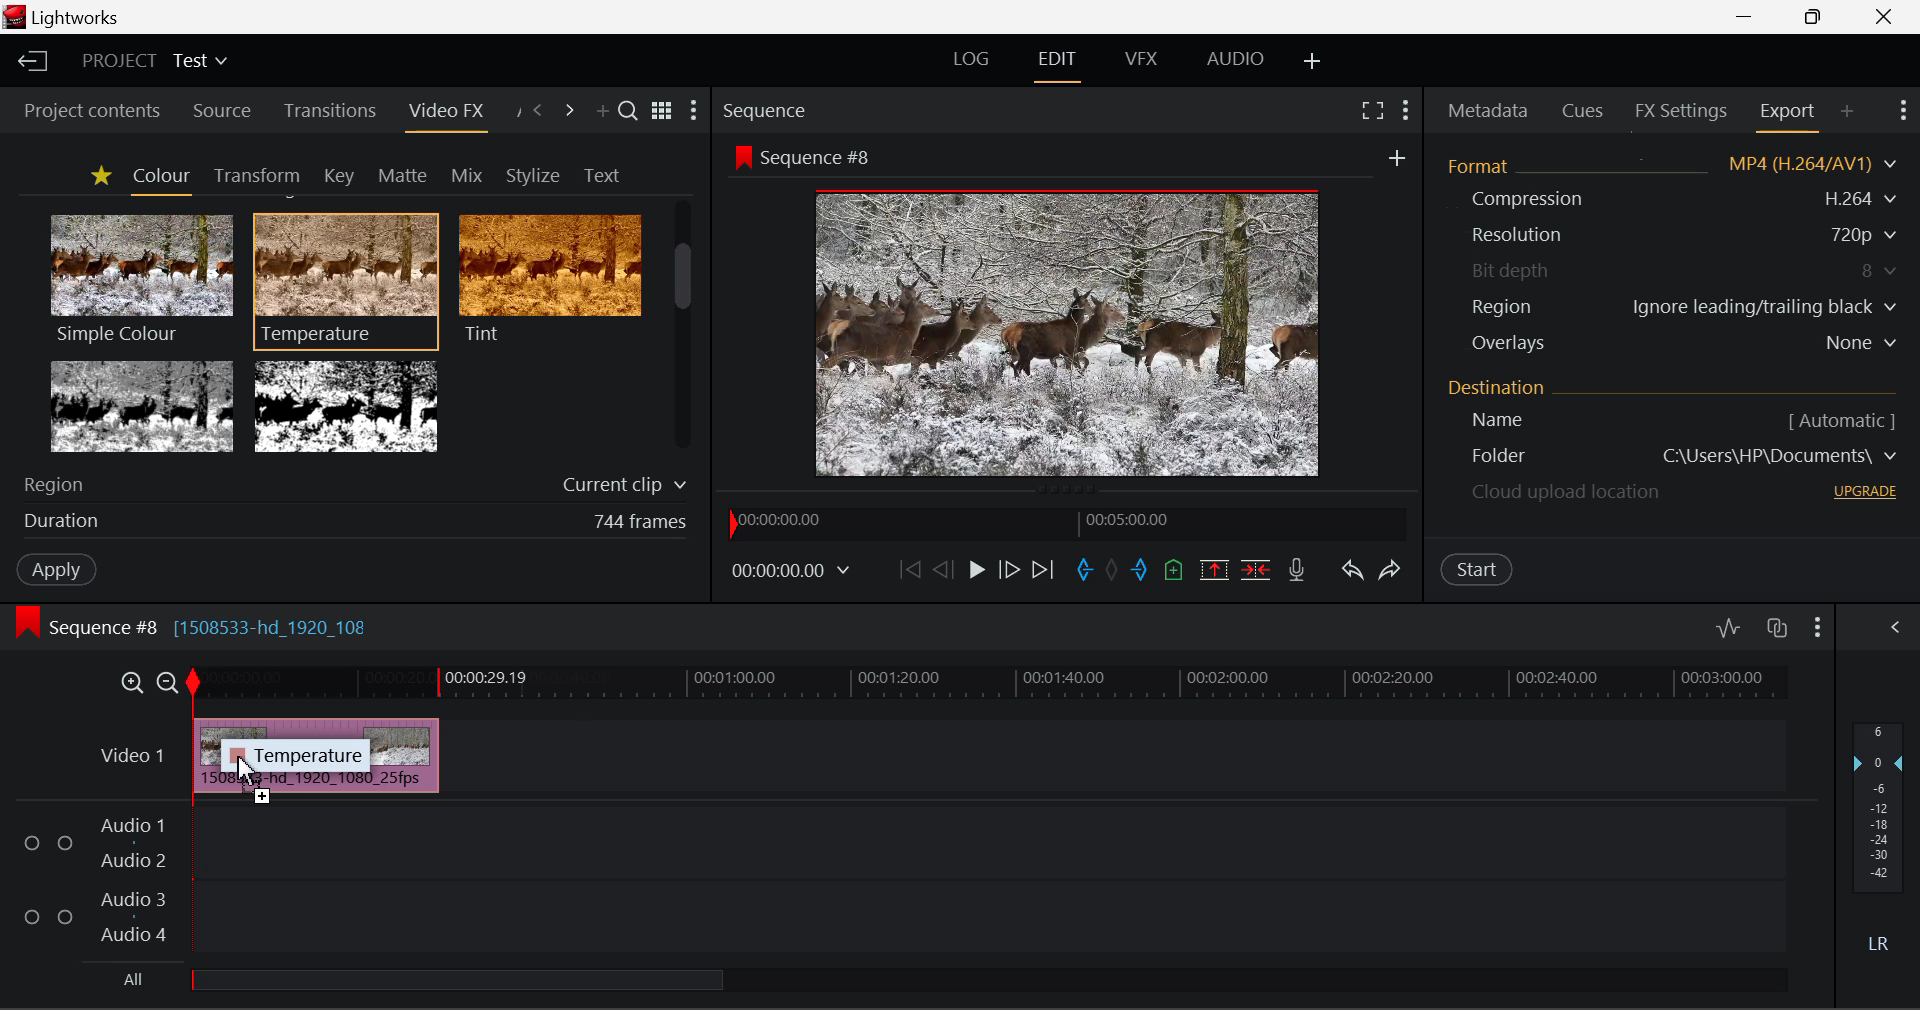 This screenshot has height=1010, width=1920. Describe the element at coordinates (124, 858) in the screenshot. I see `Audio 2` at that location.